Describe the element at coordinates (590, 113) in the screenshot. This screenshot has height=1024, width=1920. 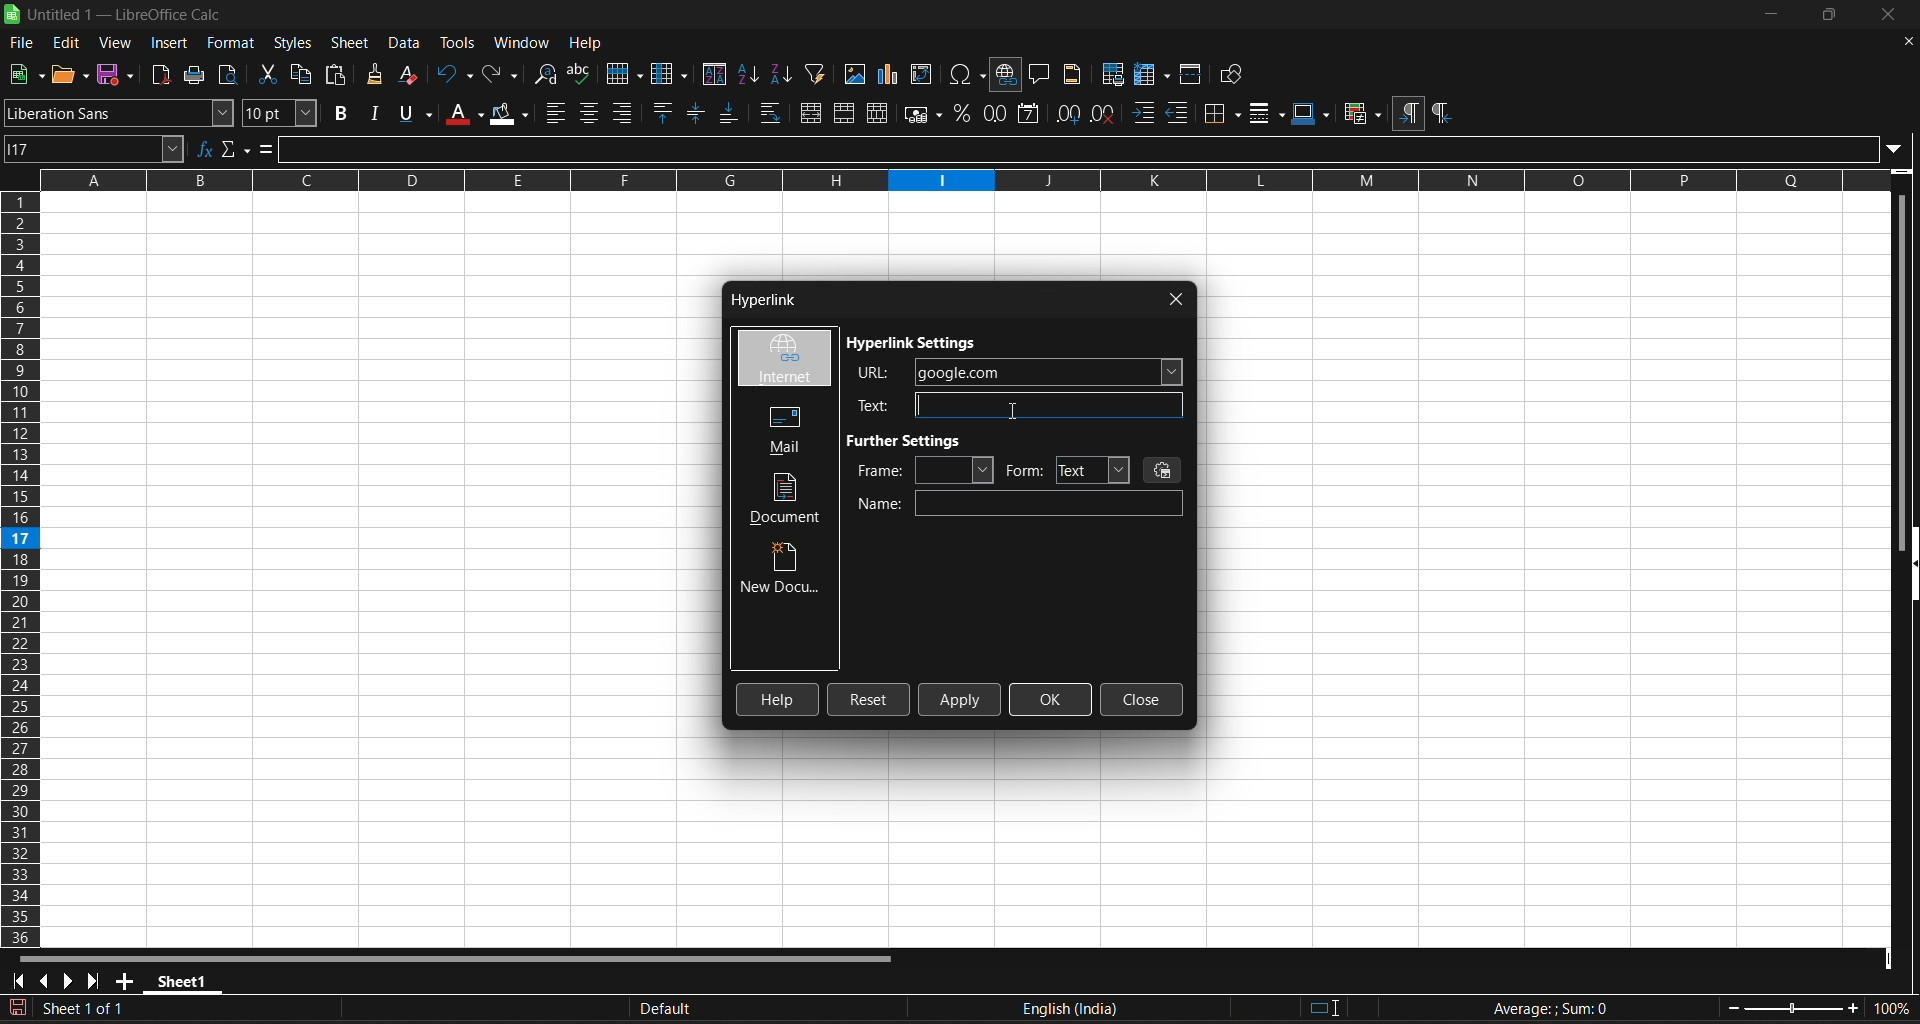
I see `align center` at that location.